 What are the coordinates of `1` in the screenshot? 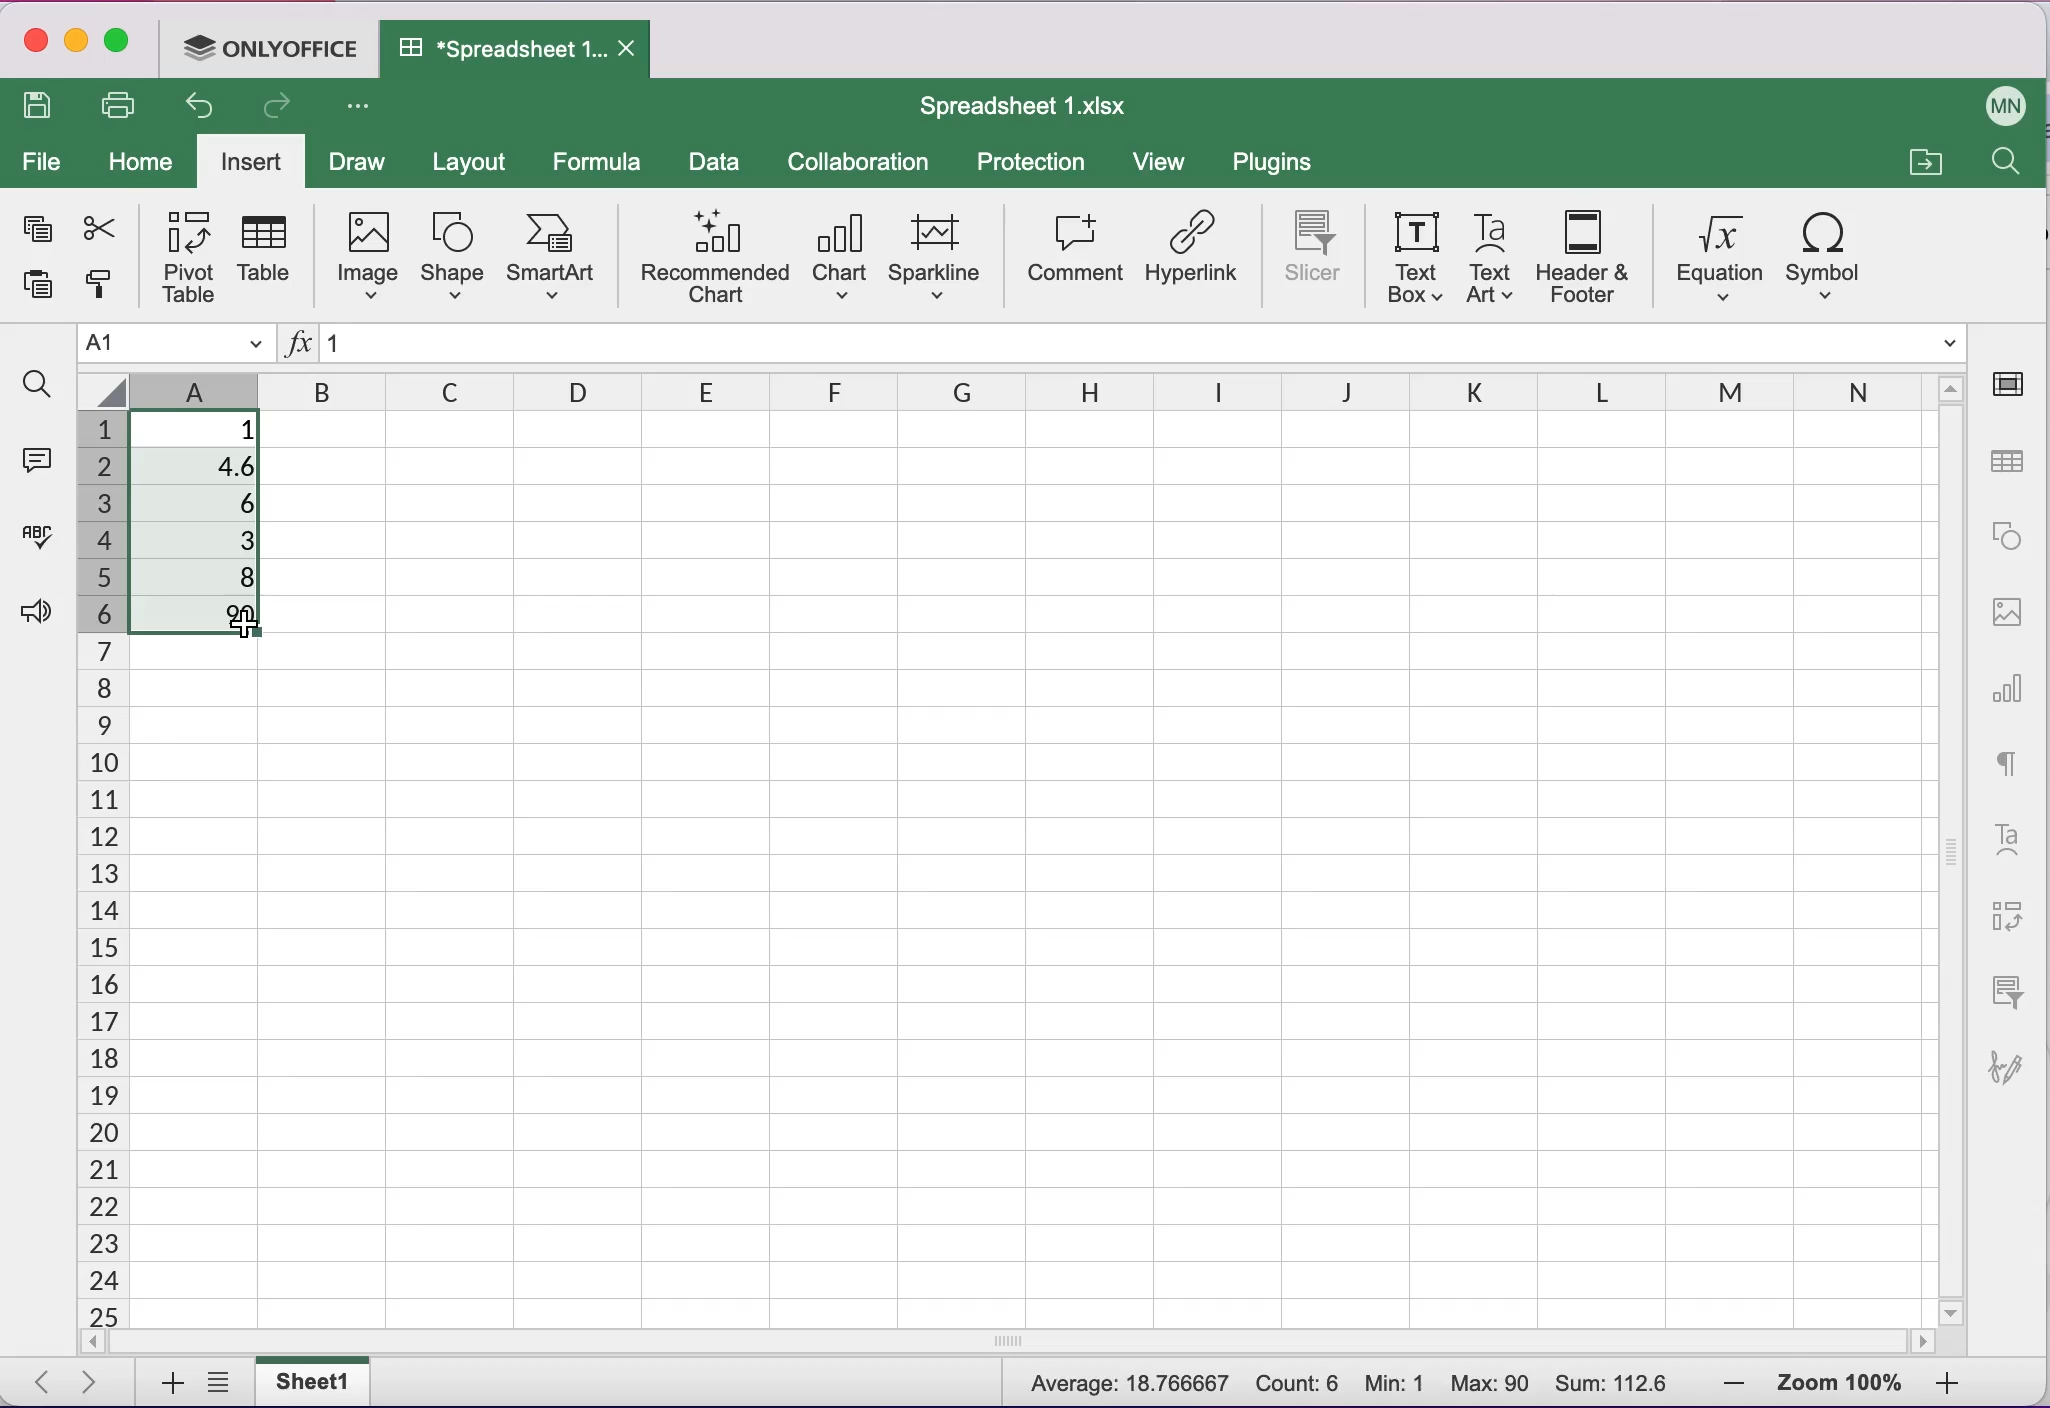 It's located at (197, 428).